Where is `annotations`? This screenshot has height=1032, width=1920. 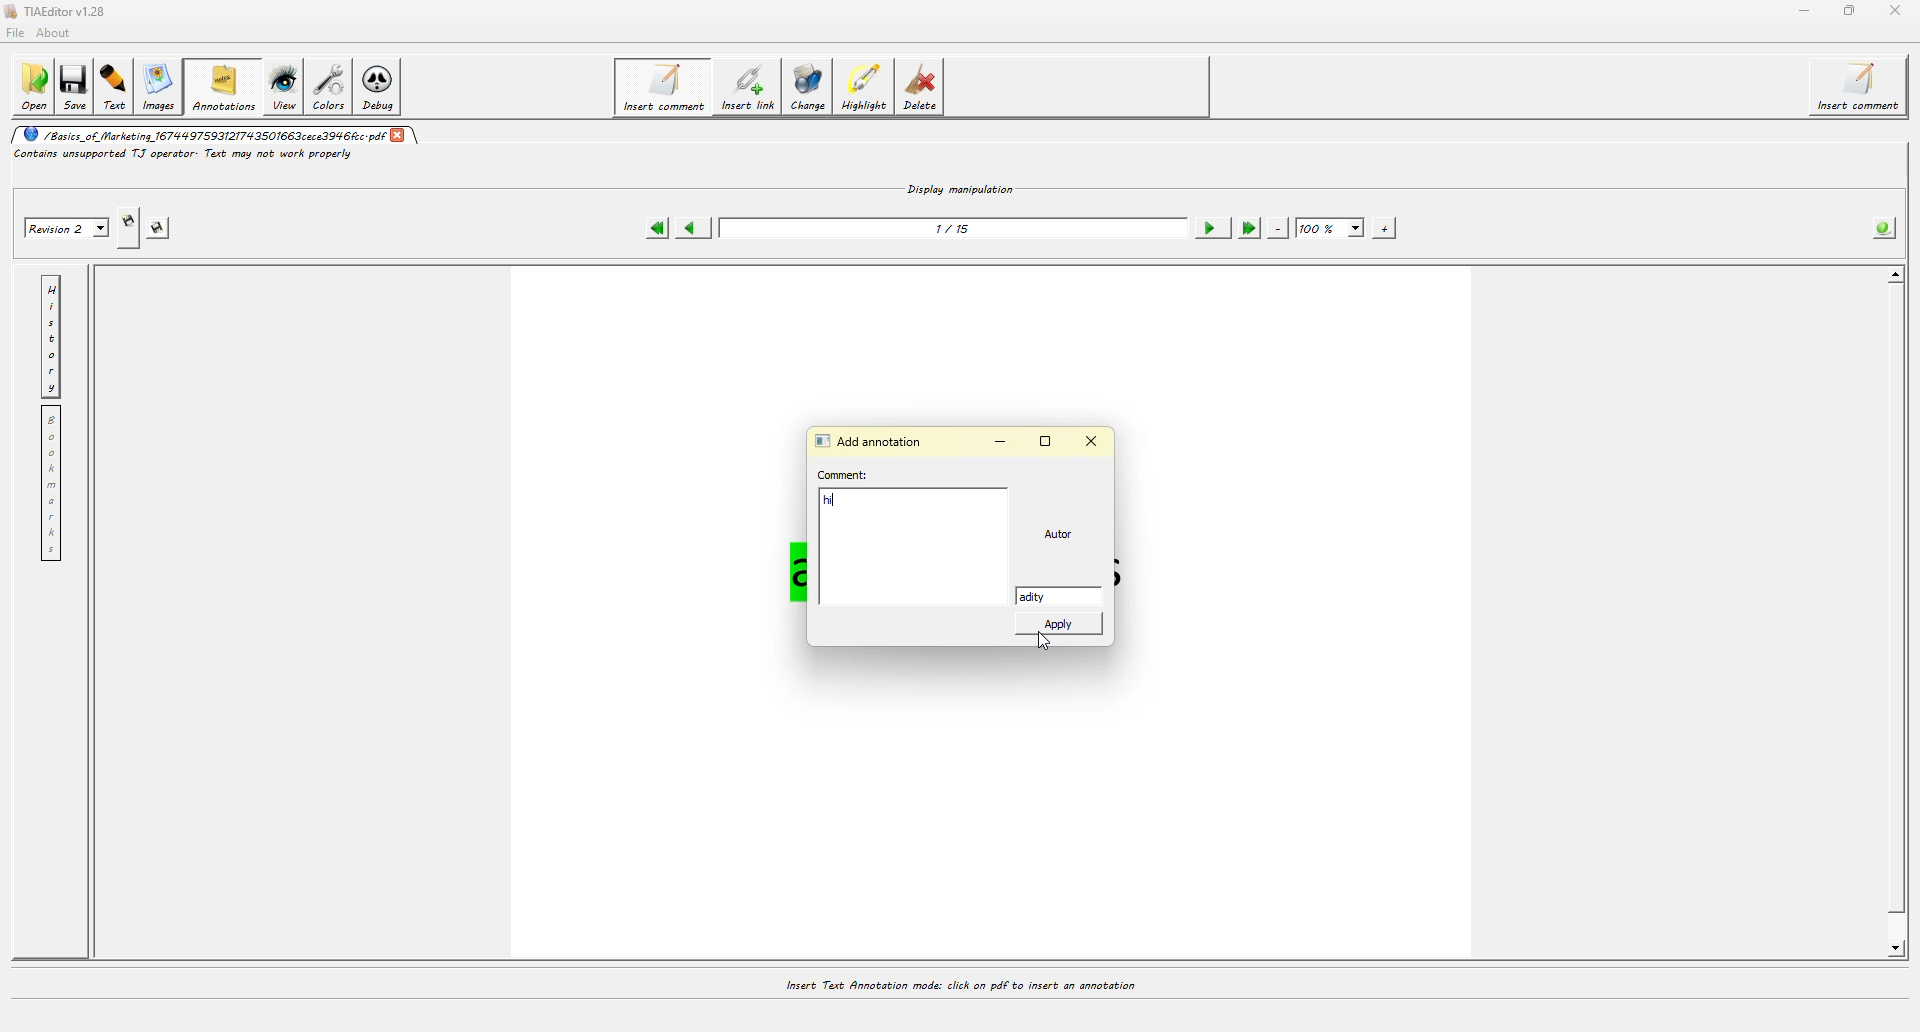 annotations is located at coordinates (224, 86).